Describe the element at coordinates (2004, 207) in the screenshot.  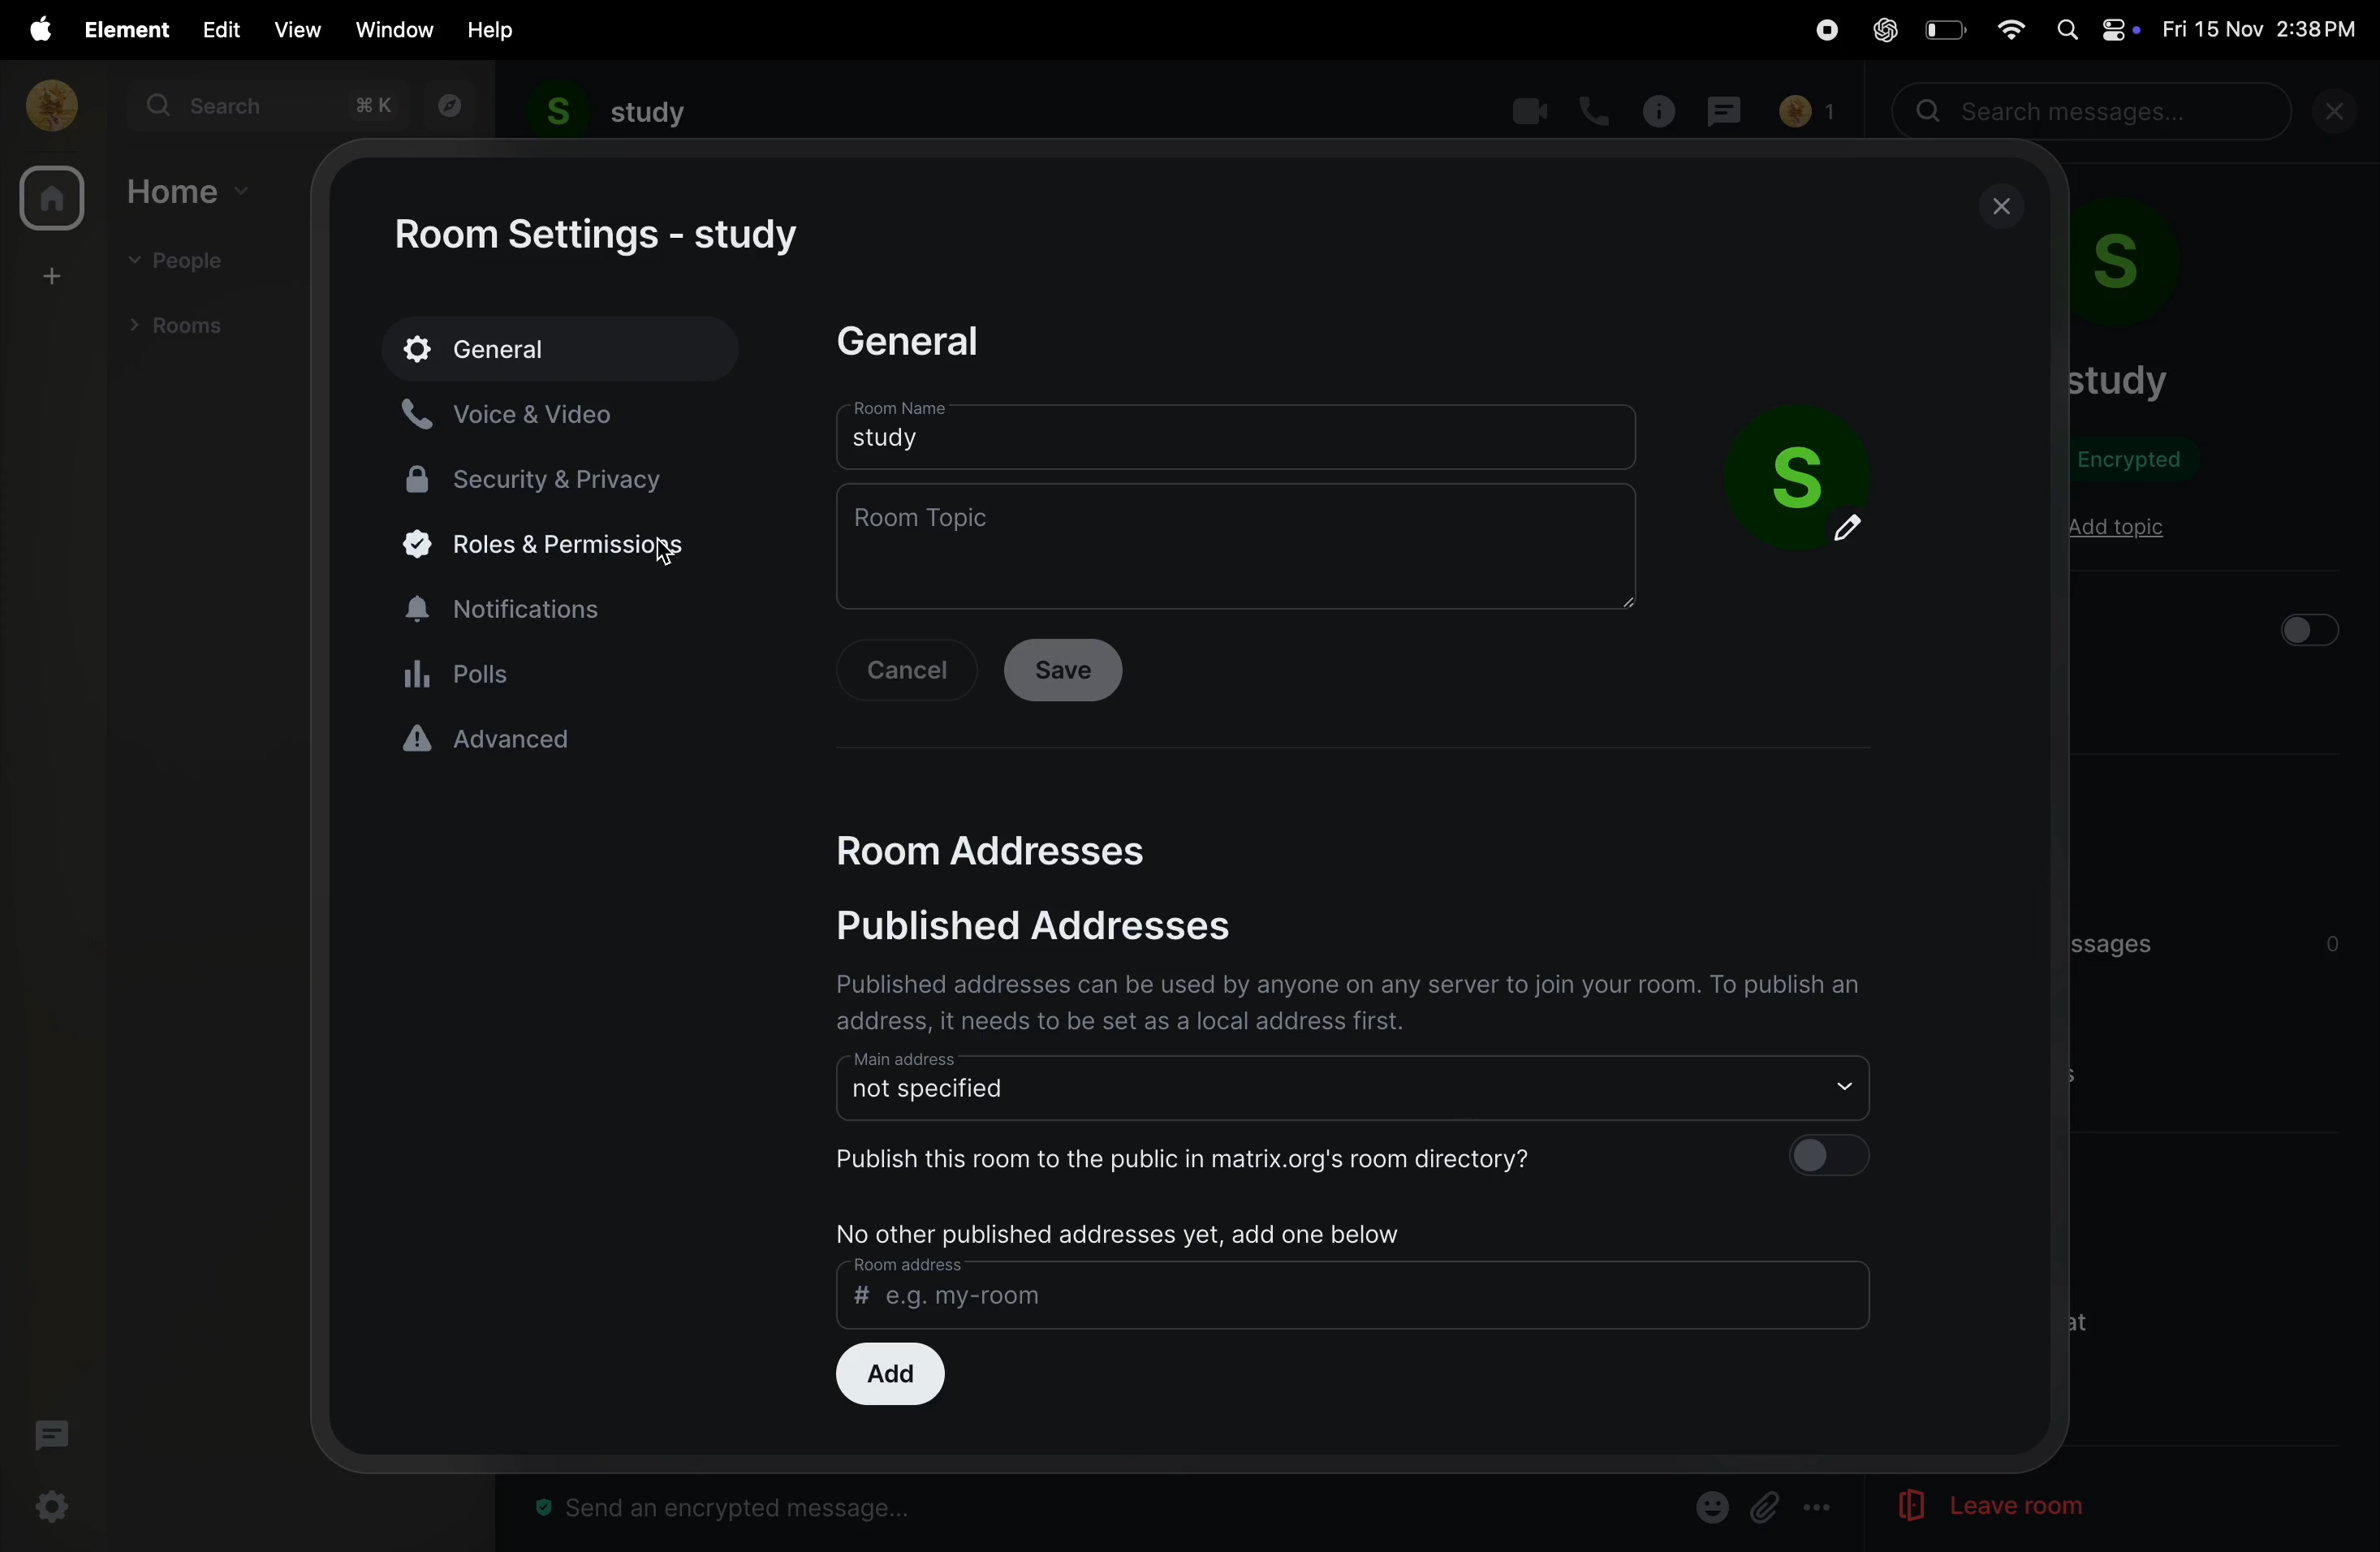
I see `close` at that location.